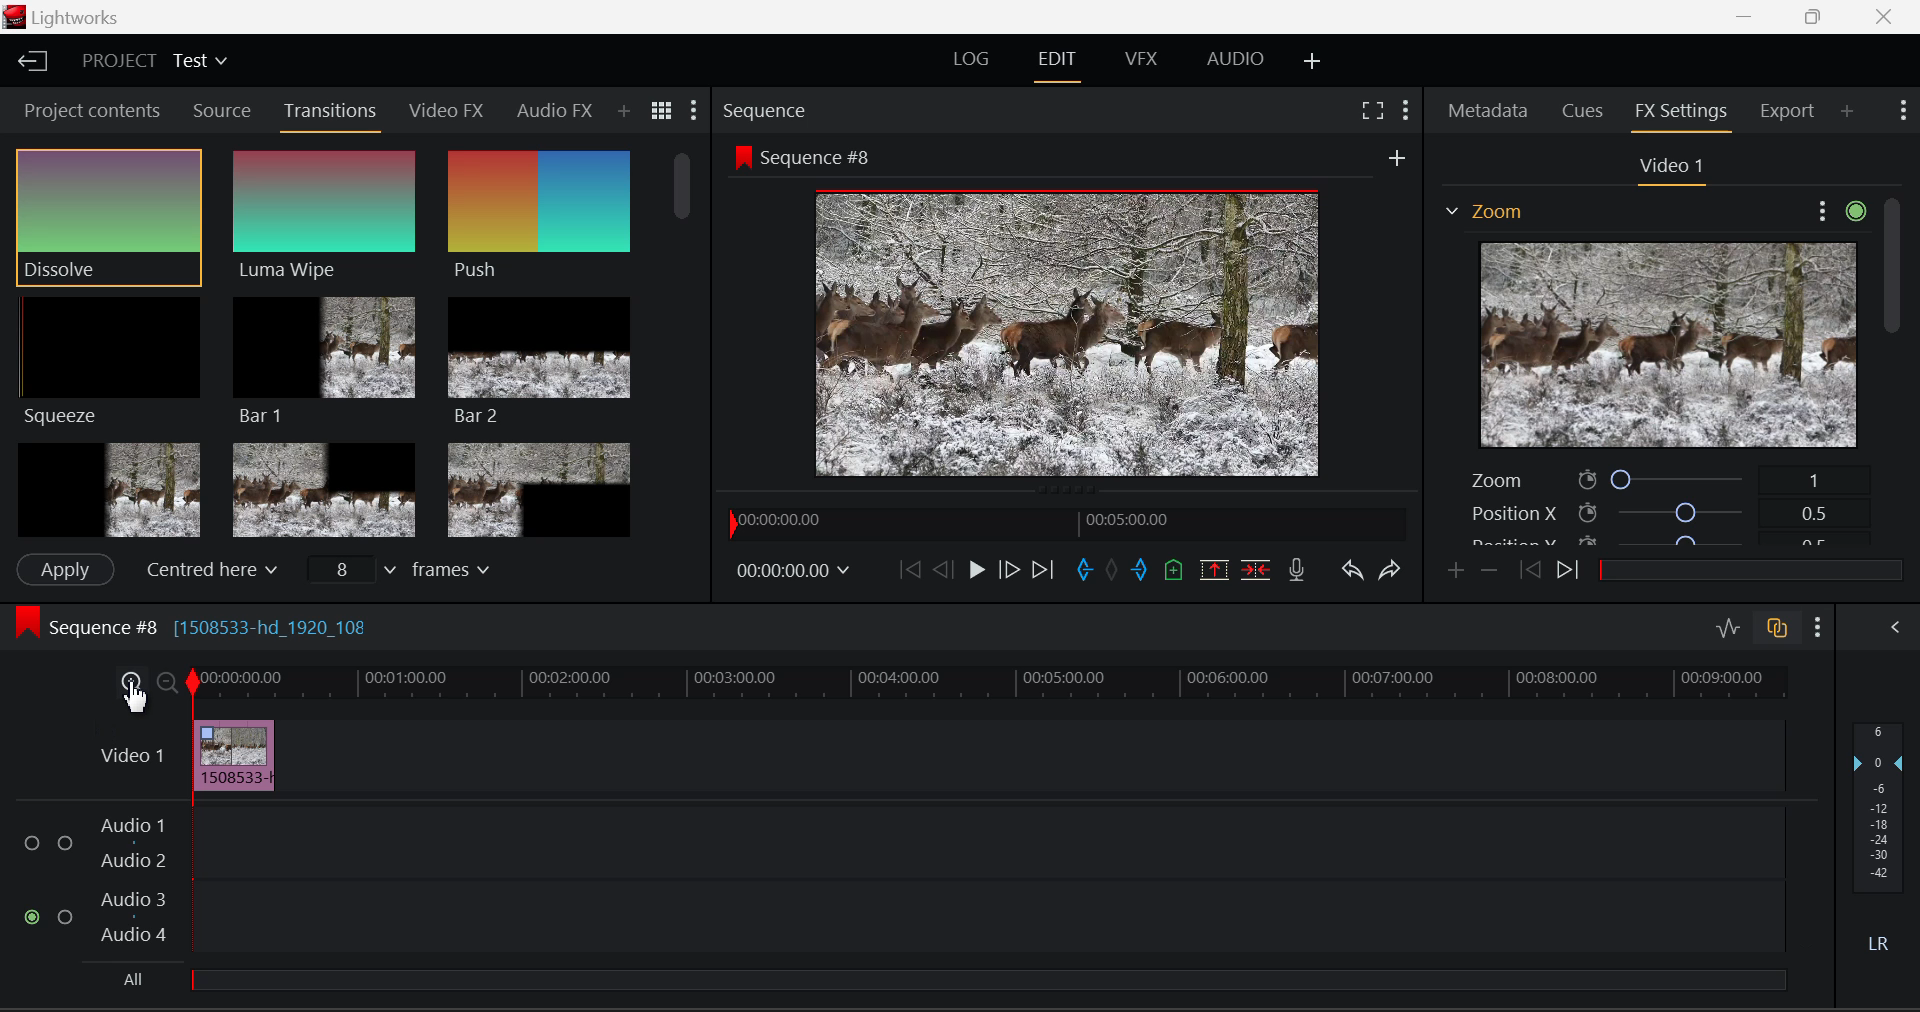 The image size is (1920, 1012). Describe the element at coordinates (1879, 807) in the screenshot. I see `Decibel Level` at that location.